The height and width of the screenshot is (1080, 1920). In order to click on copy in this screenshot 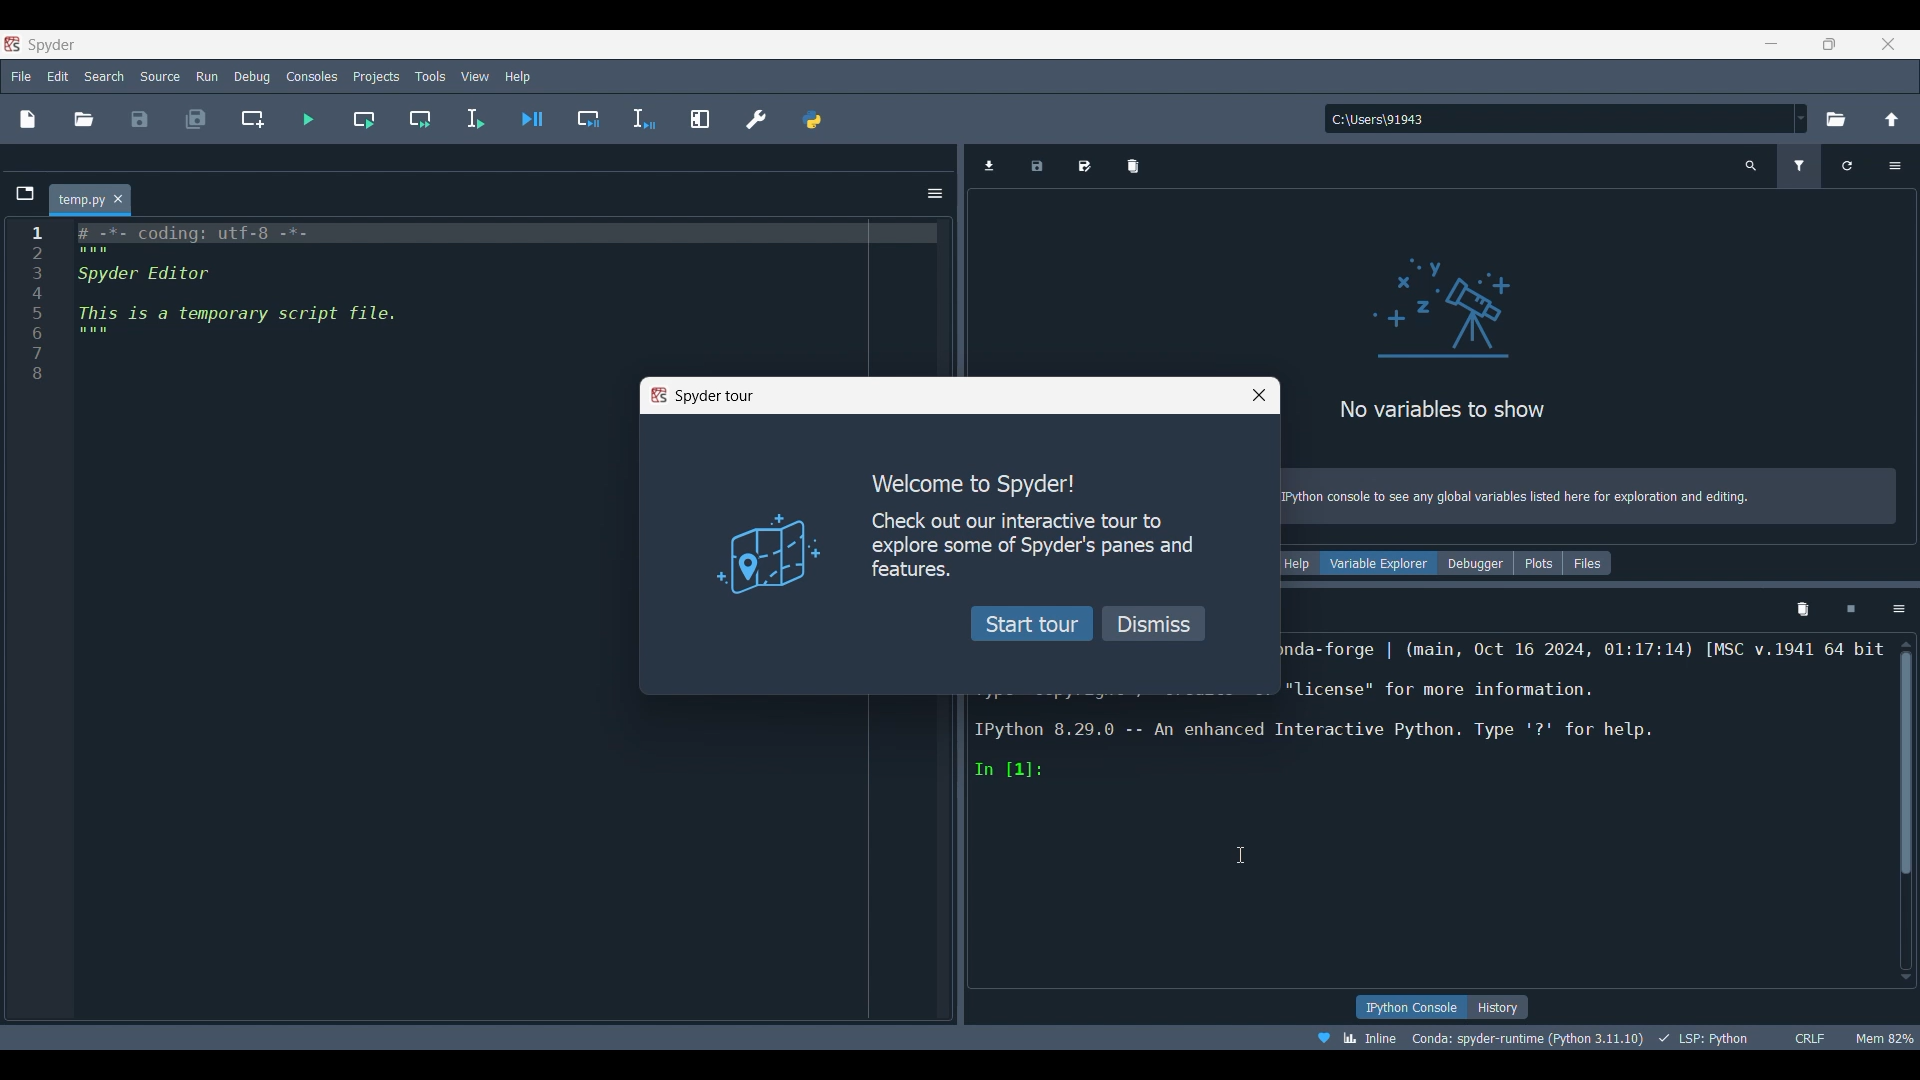, I will do `click(1135, 165)`.